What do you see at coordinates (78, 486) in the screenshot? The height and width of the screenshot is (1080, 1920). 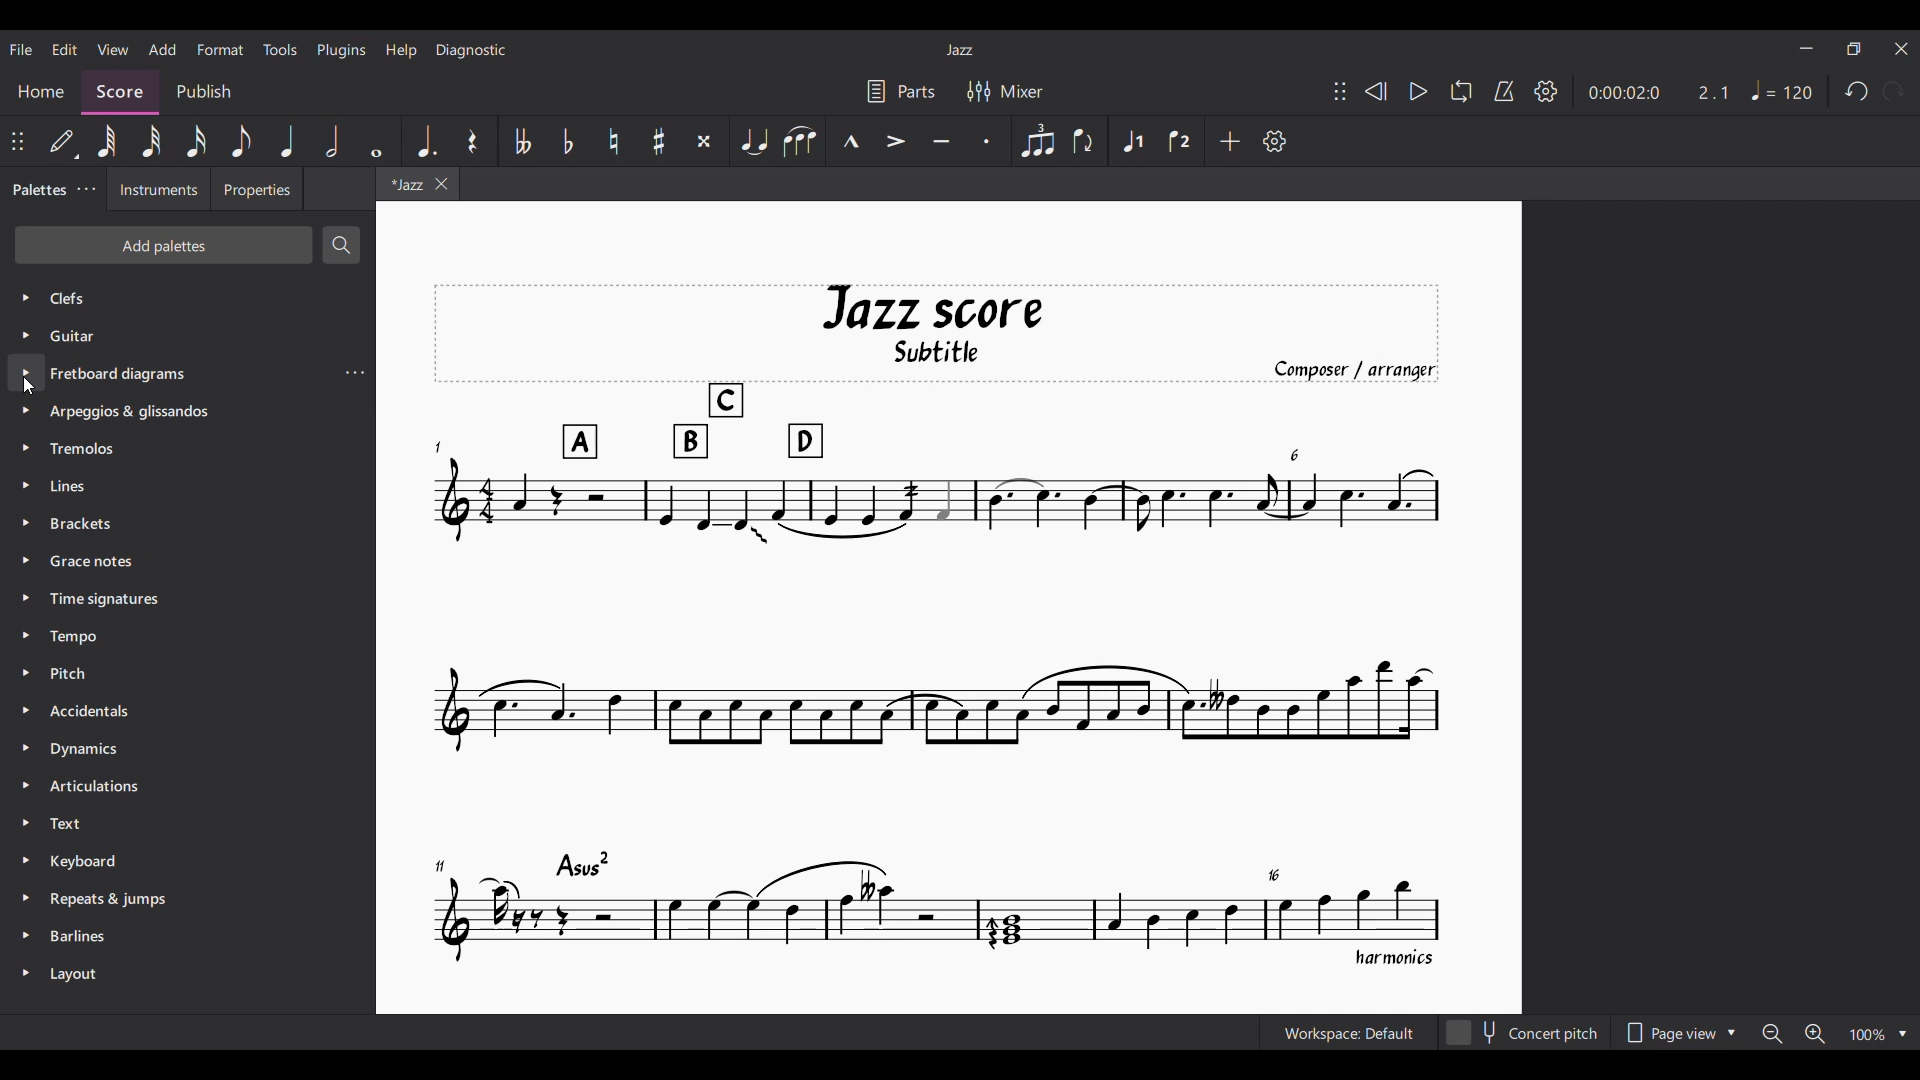 I see `Lines` at bounding box center [78, 486].